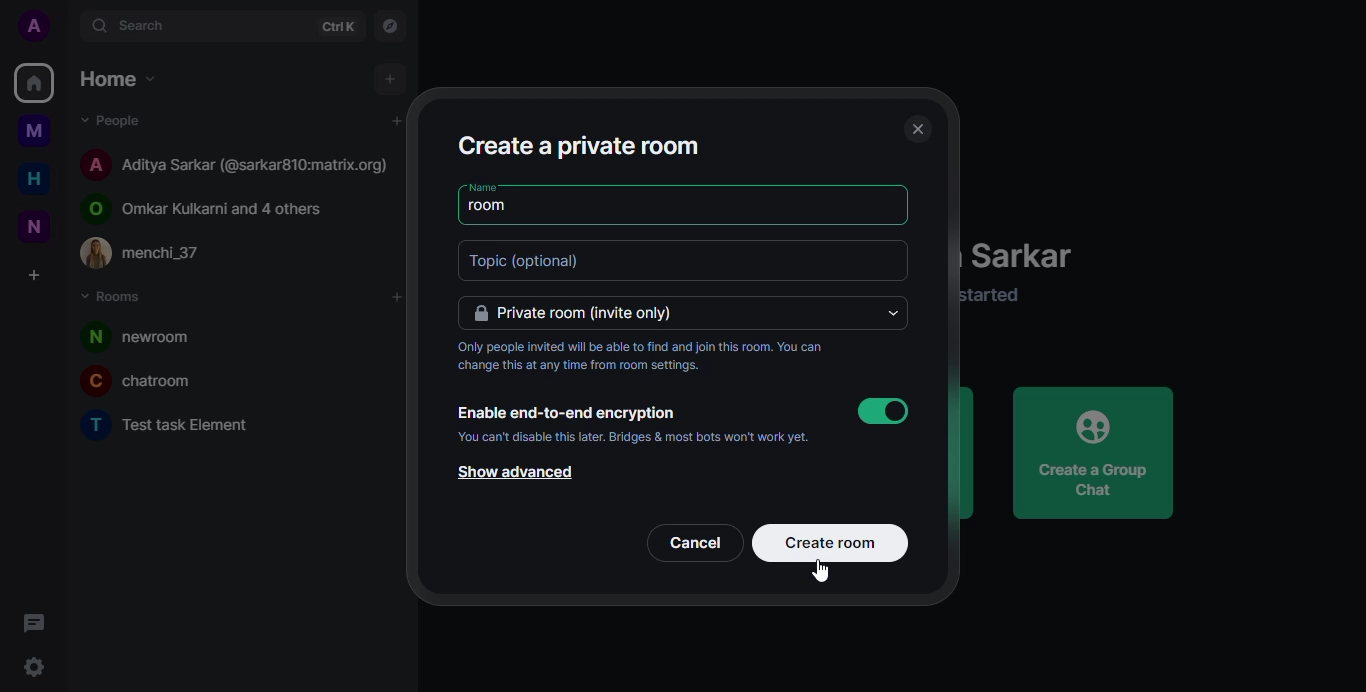 This screenshot has height=692, width=1366. I want to click on Public room, so click(215, 205).